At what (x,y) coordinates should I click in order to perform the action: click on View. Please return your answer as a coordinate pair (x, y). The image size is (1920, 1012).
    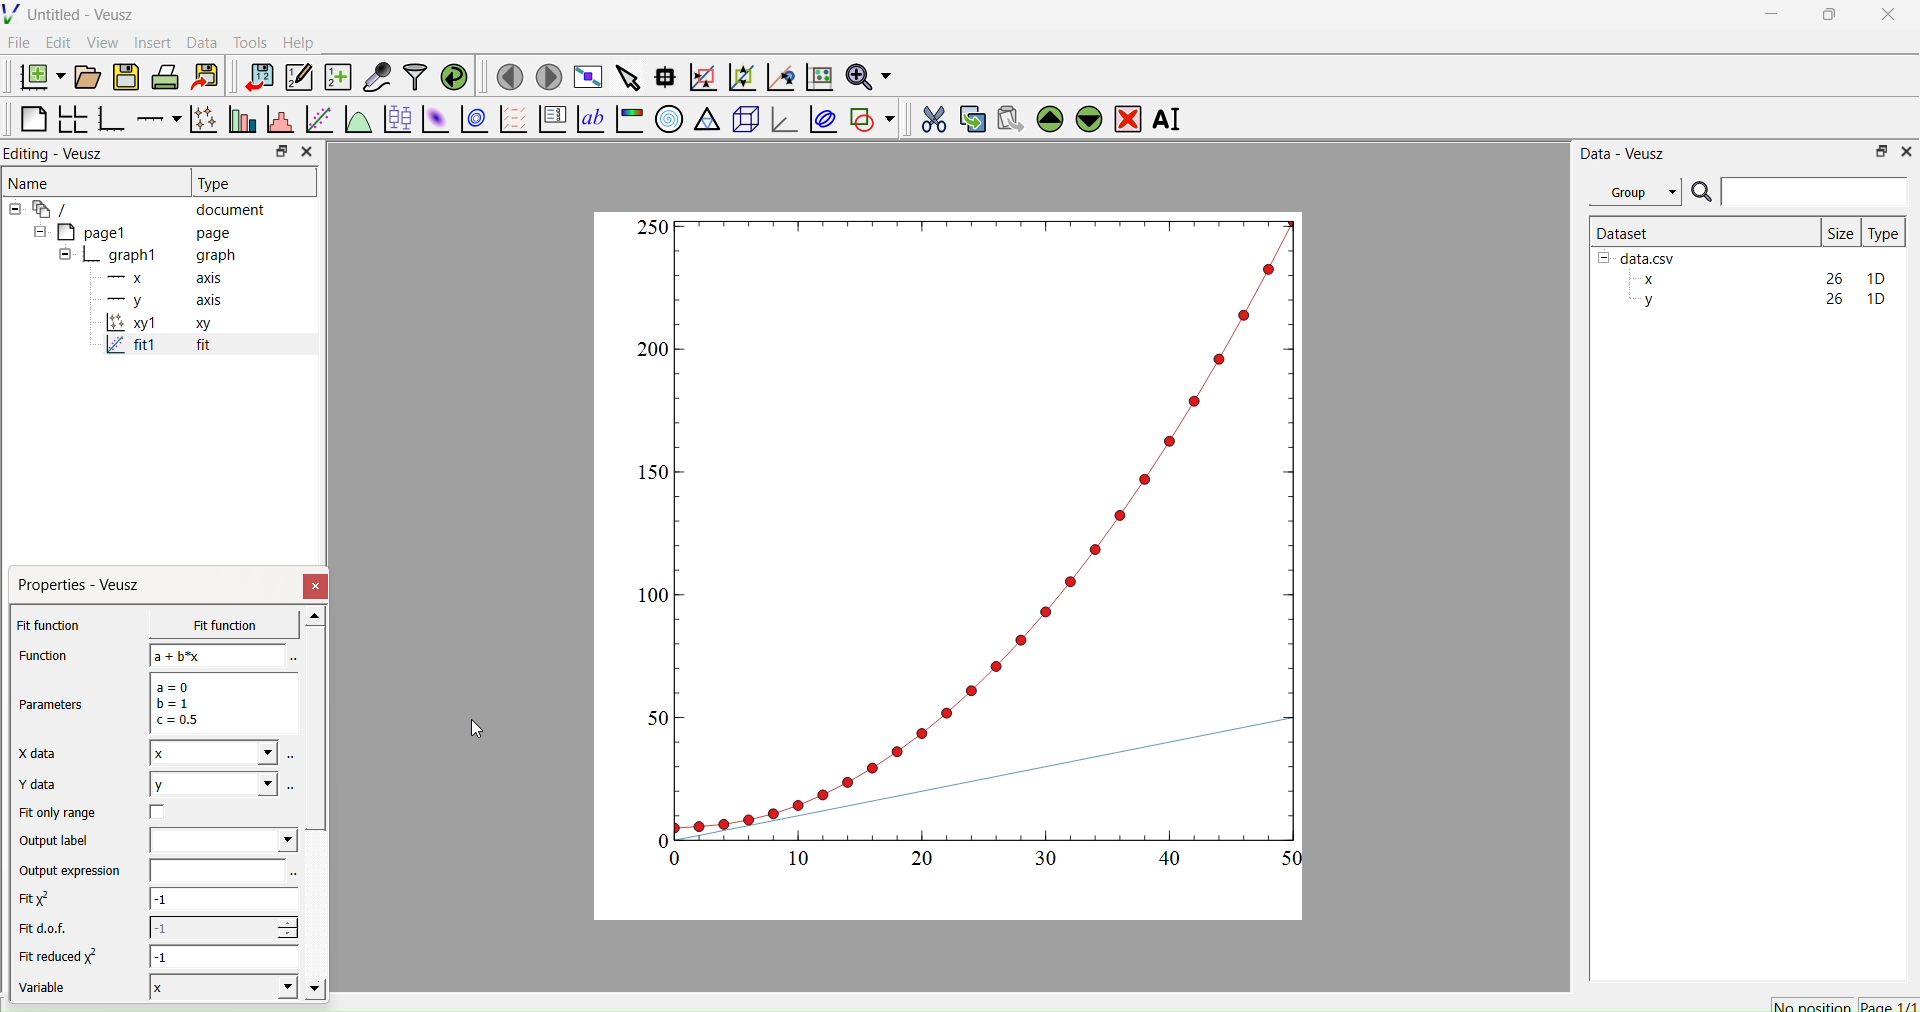
    Looking at the image, I should click on (101, 41).